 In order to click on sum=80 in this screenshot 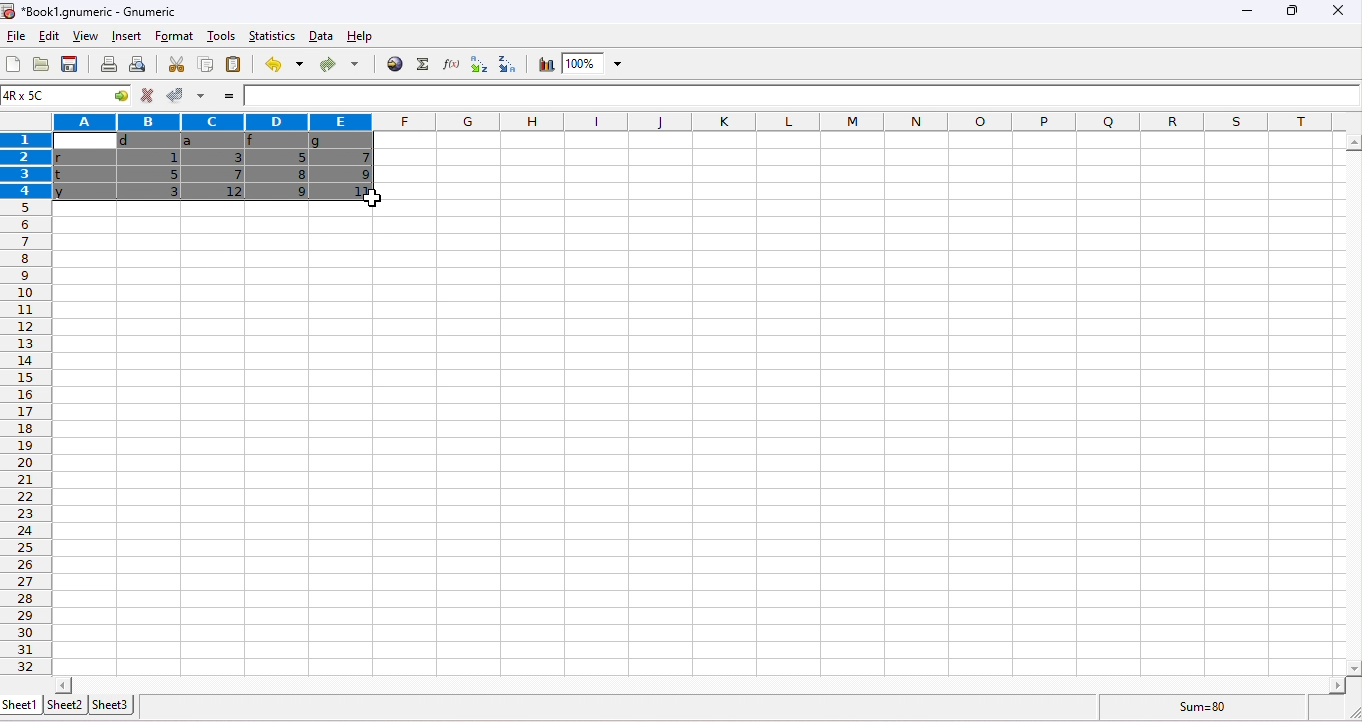, I will do `click(1198, 707)`.